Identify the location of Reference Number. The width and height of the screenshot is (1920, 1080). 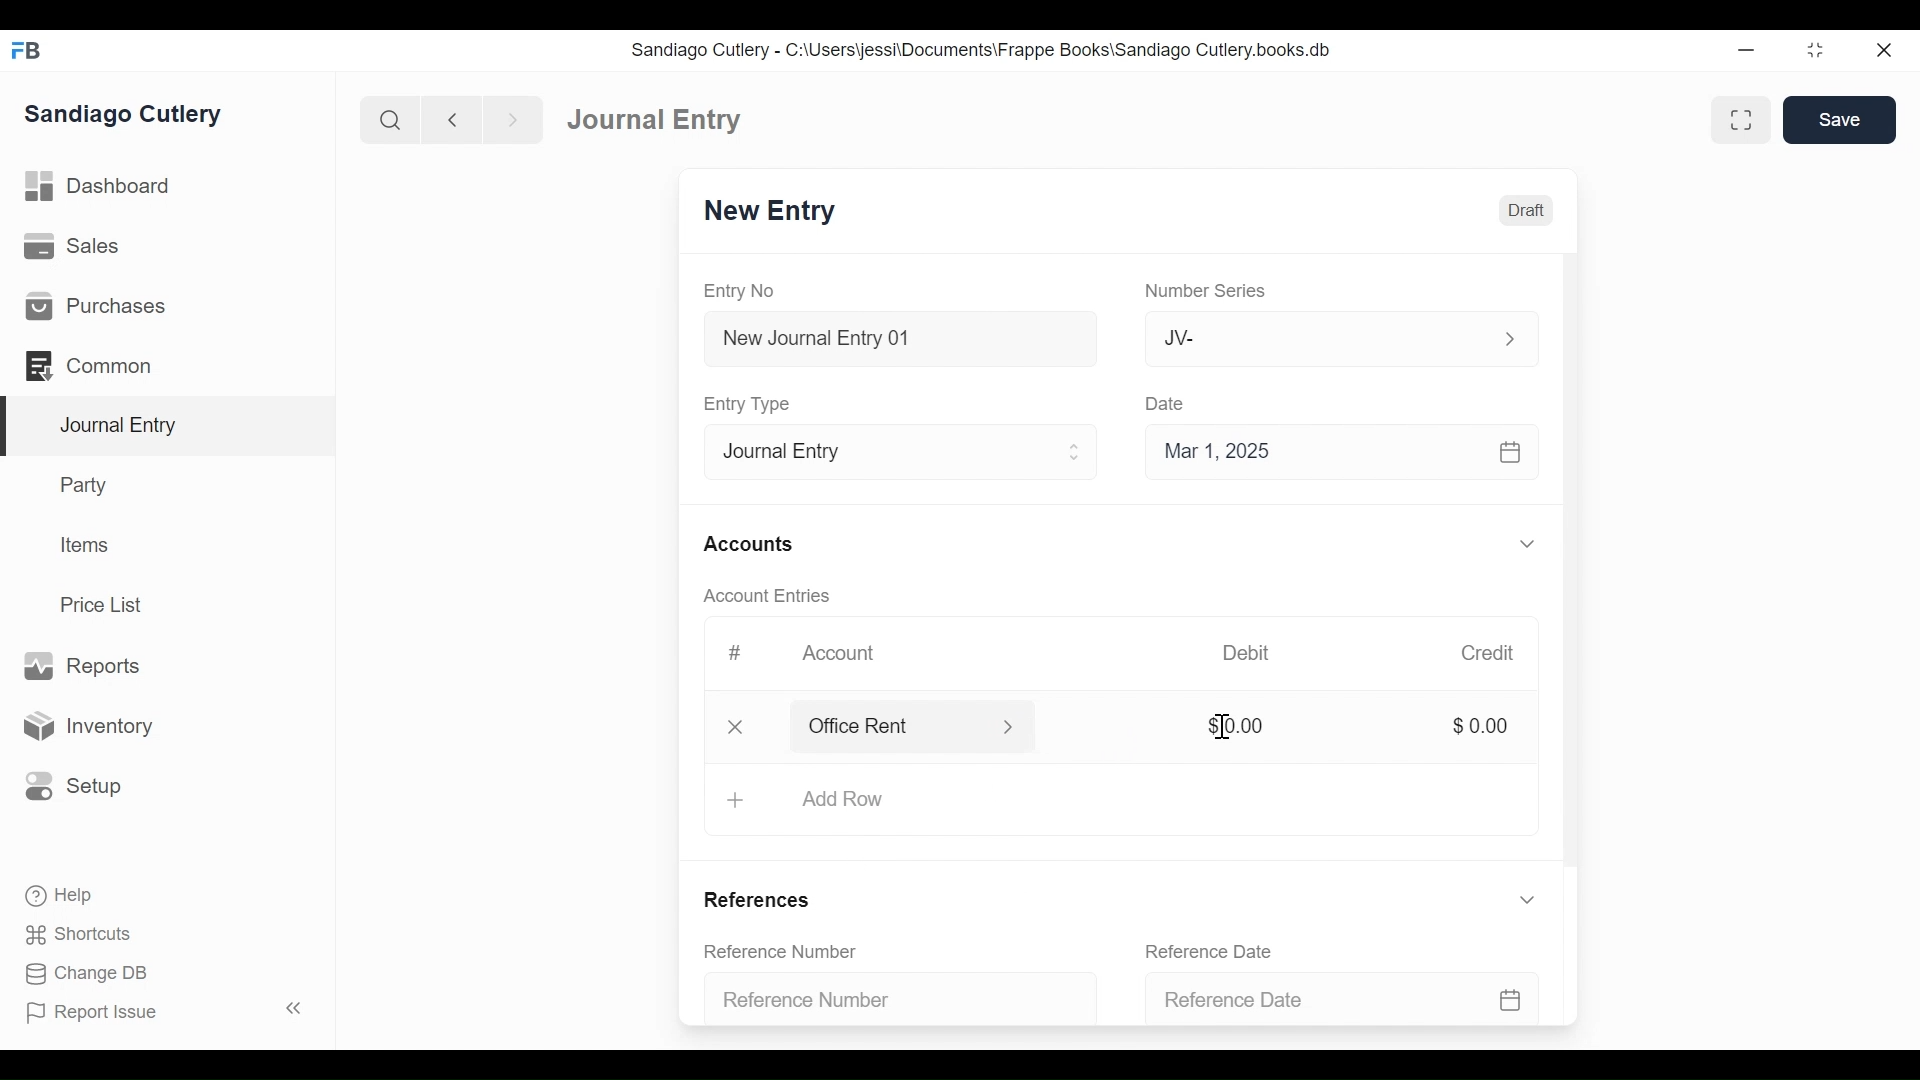
(897, 1001).